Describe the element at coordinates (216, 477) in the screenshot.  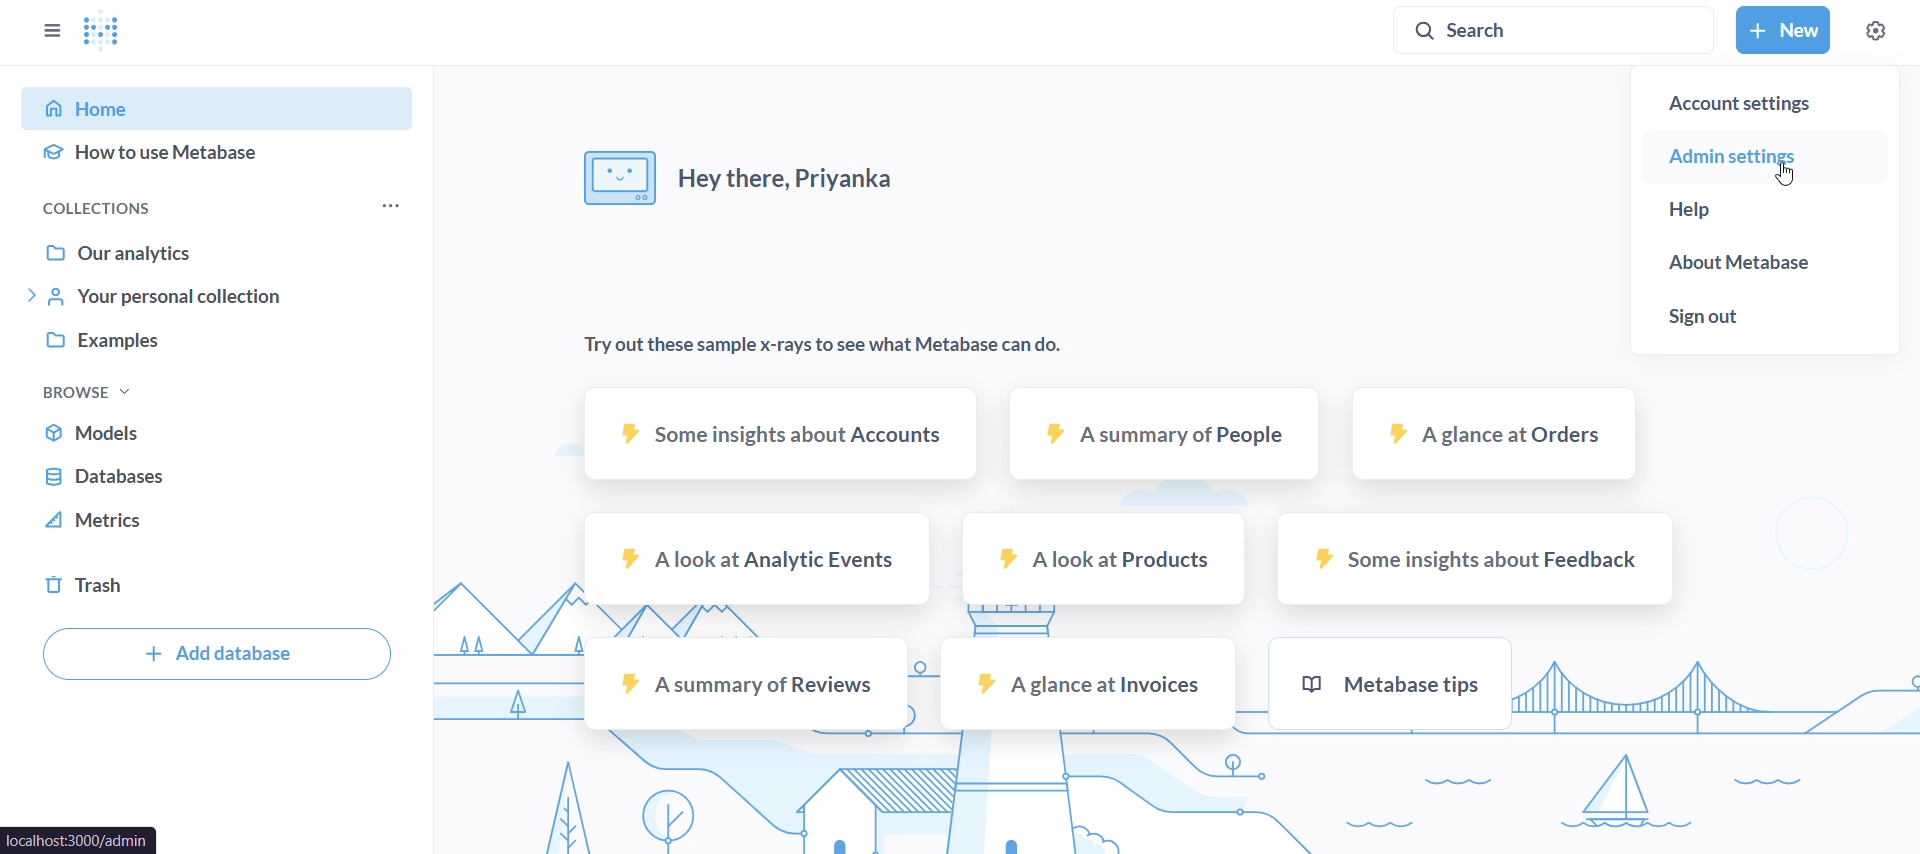
I see `databse` at that location.